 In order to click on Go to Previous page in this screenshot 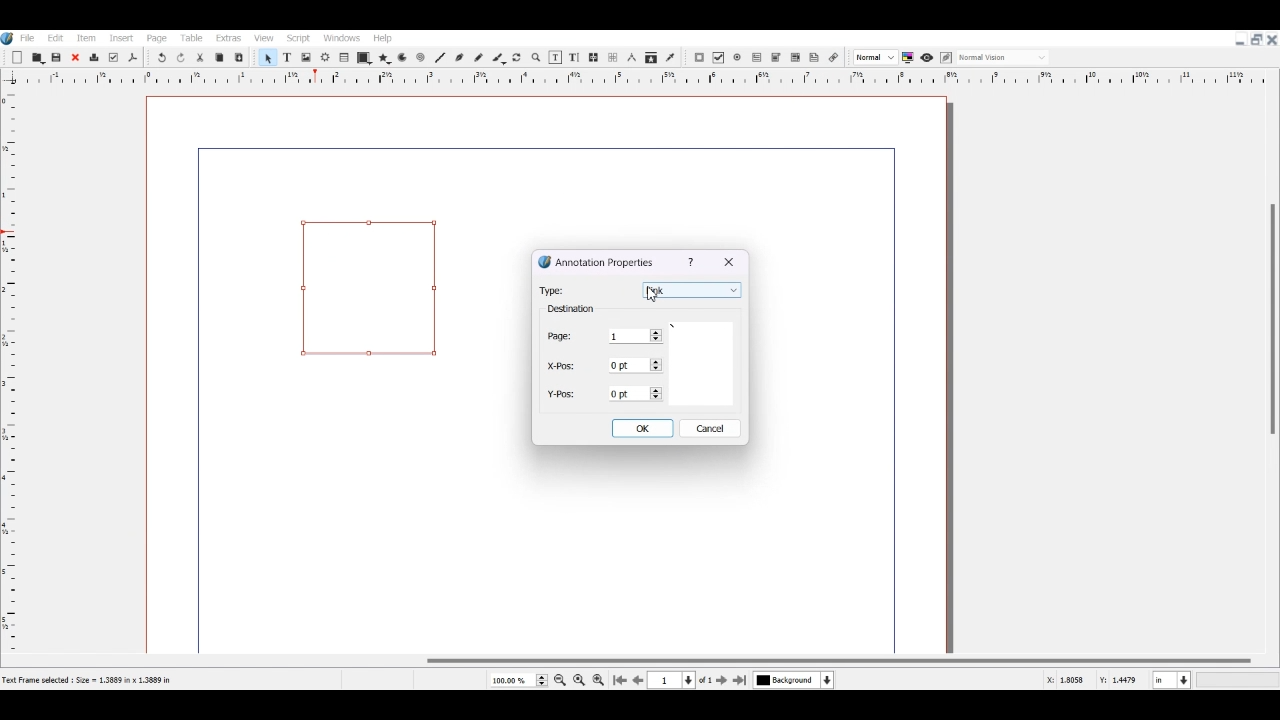, I will do `click(638, 680)`.